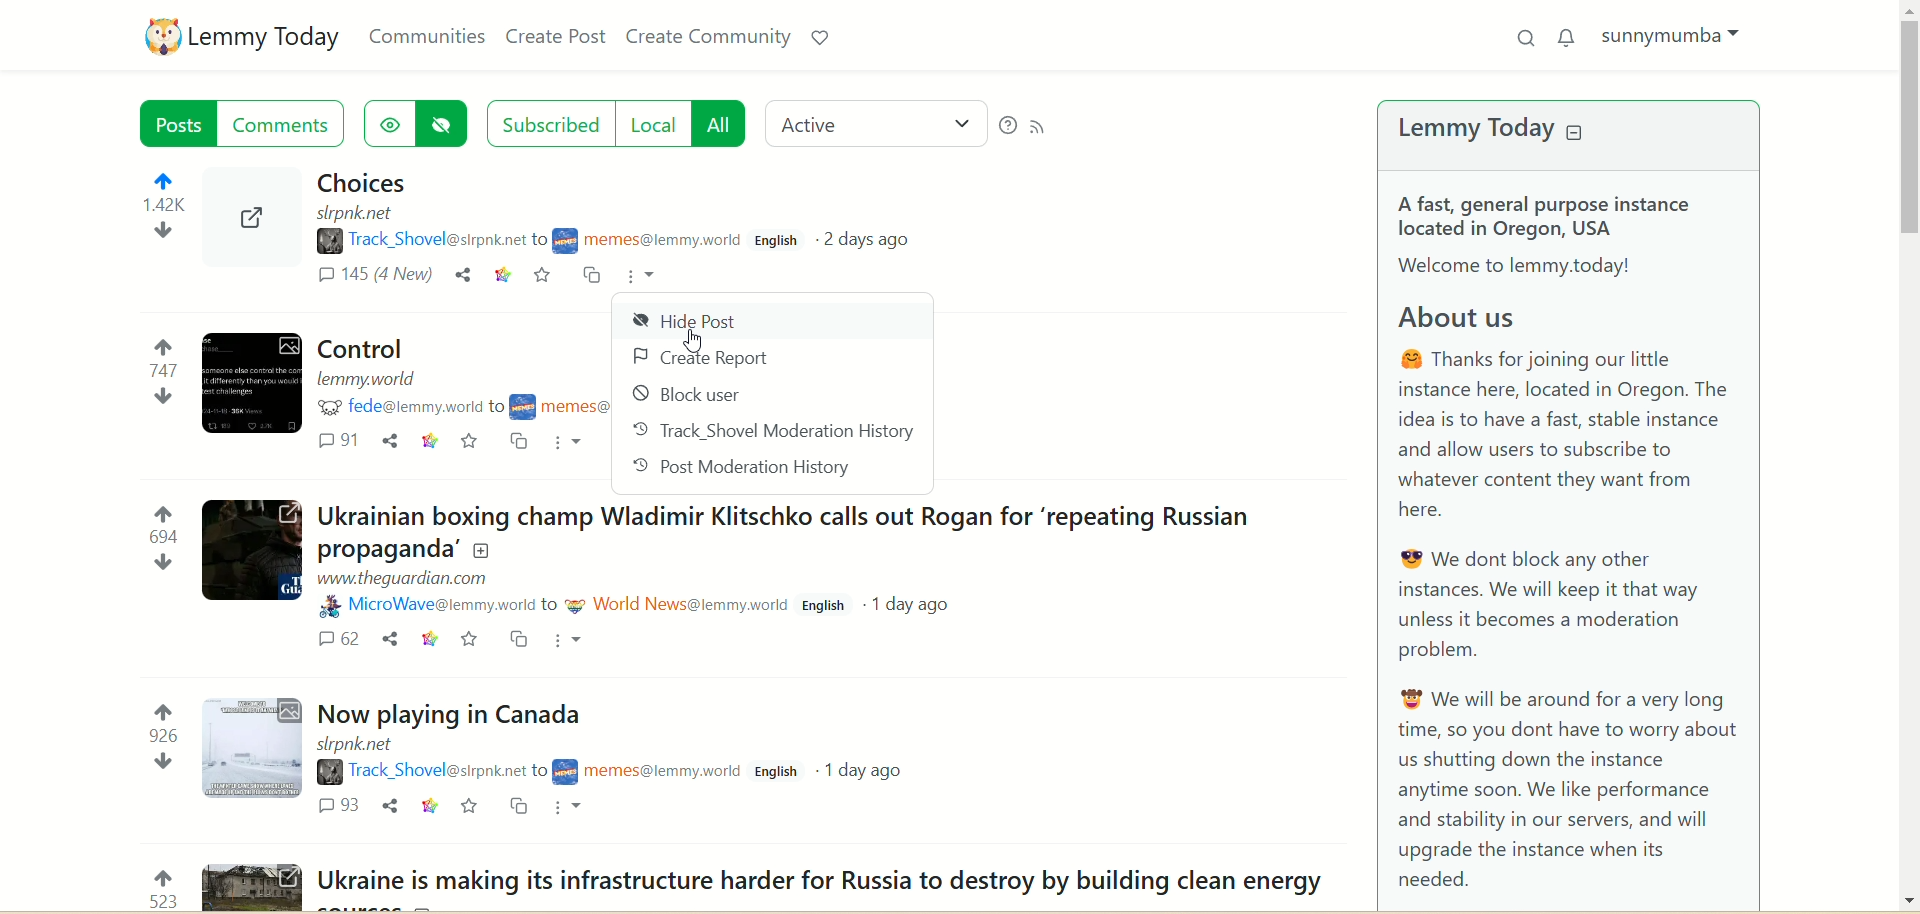  What do you see at coordinates (254, 749) in the screenshot?
I see `Expand the post with image details` at bounding box center [254, 749].